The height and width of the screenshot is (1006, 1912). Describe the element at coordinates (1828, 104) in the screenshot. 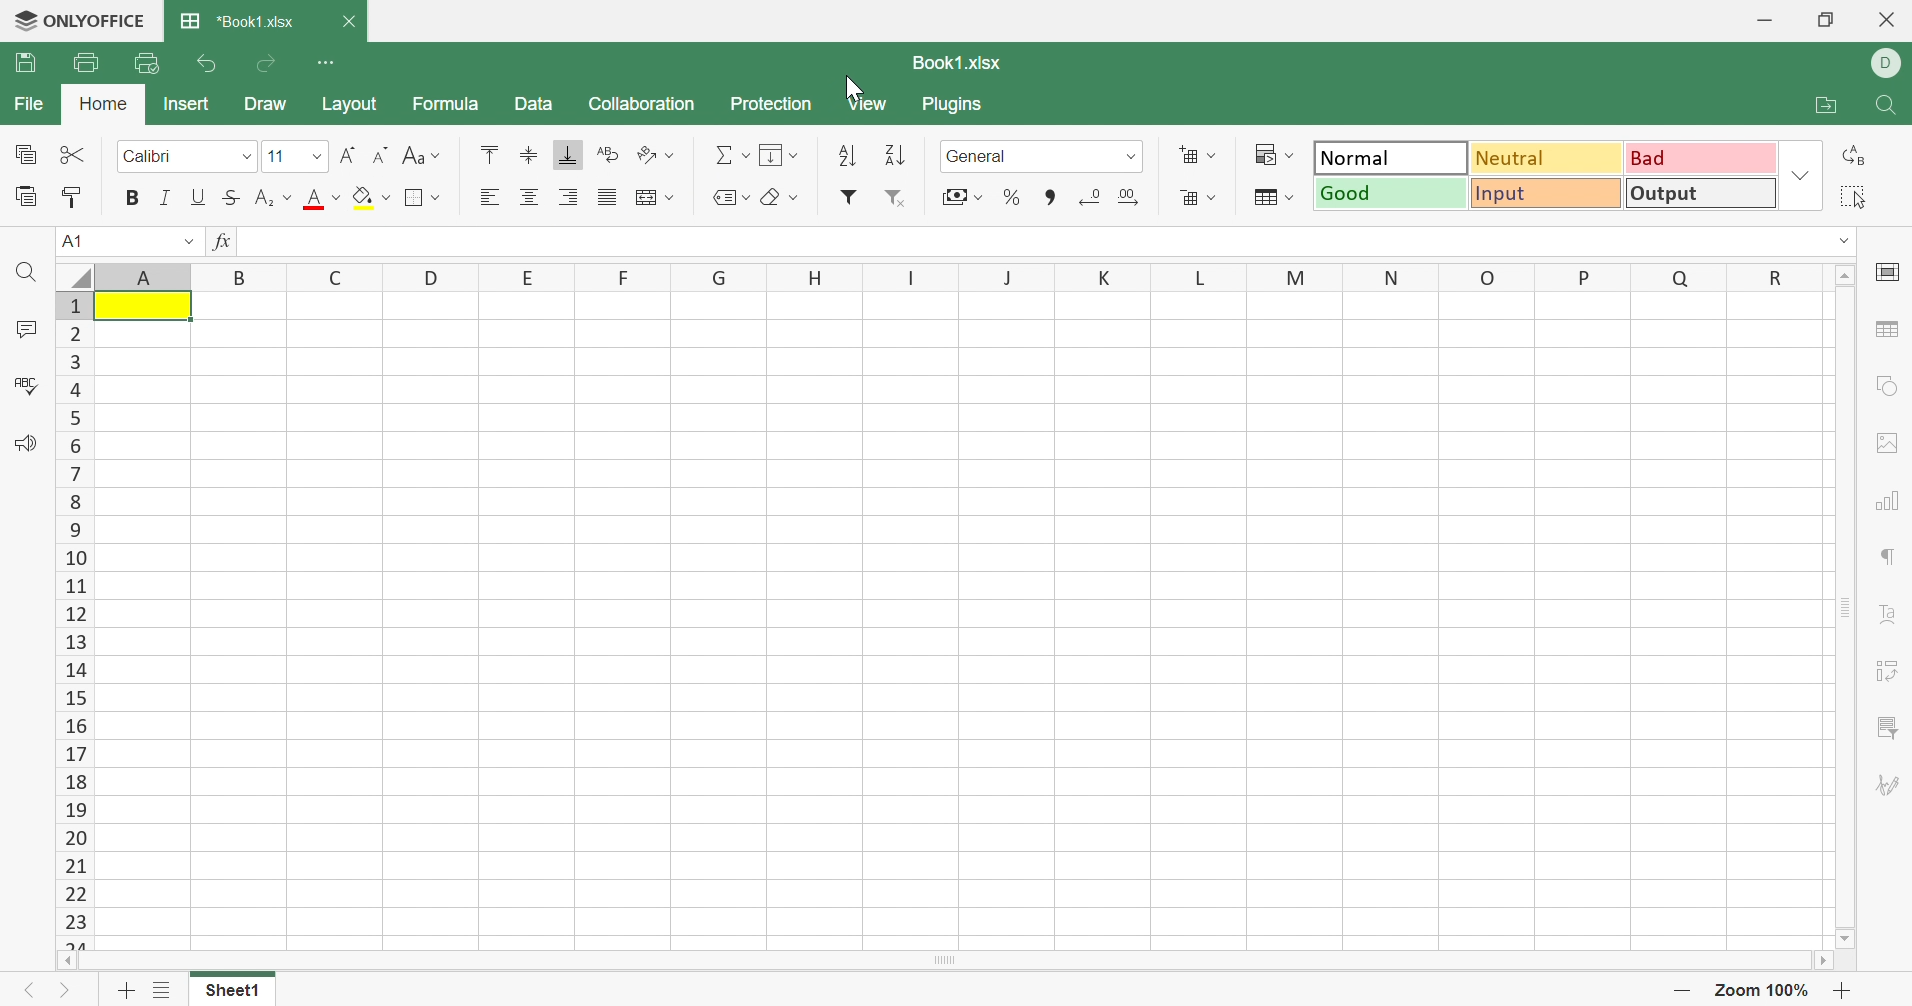

I see `Open file location` at that location.